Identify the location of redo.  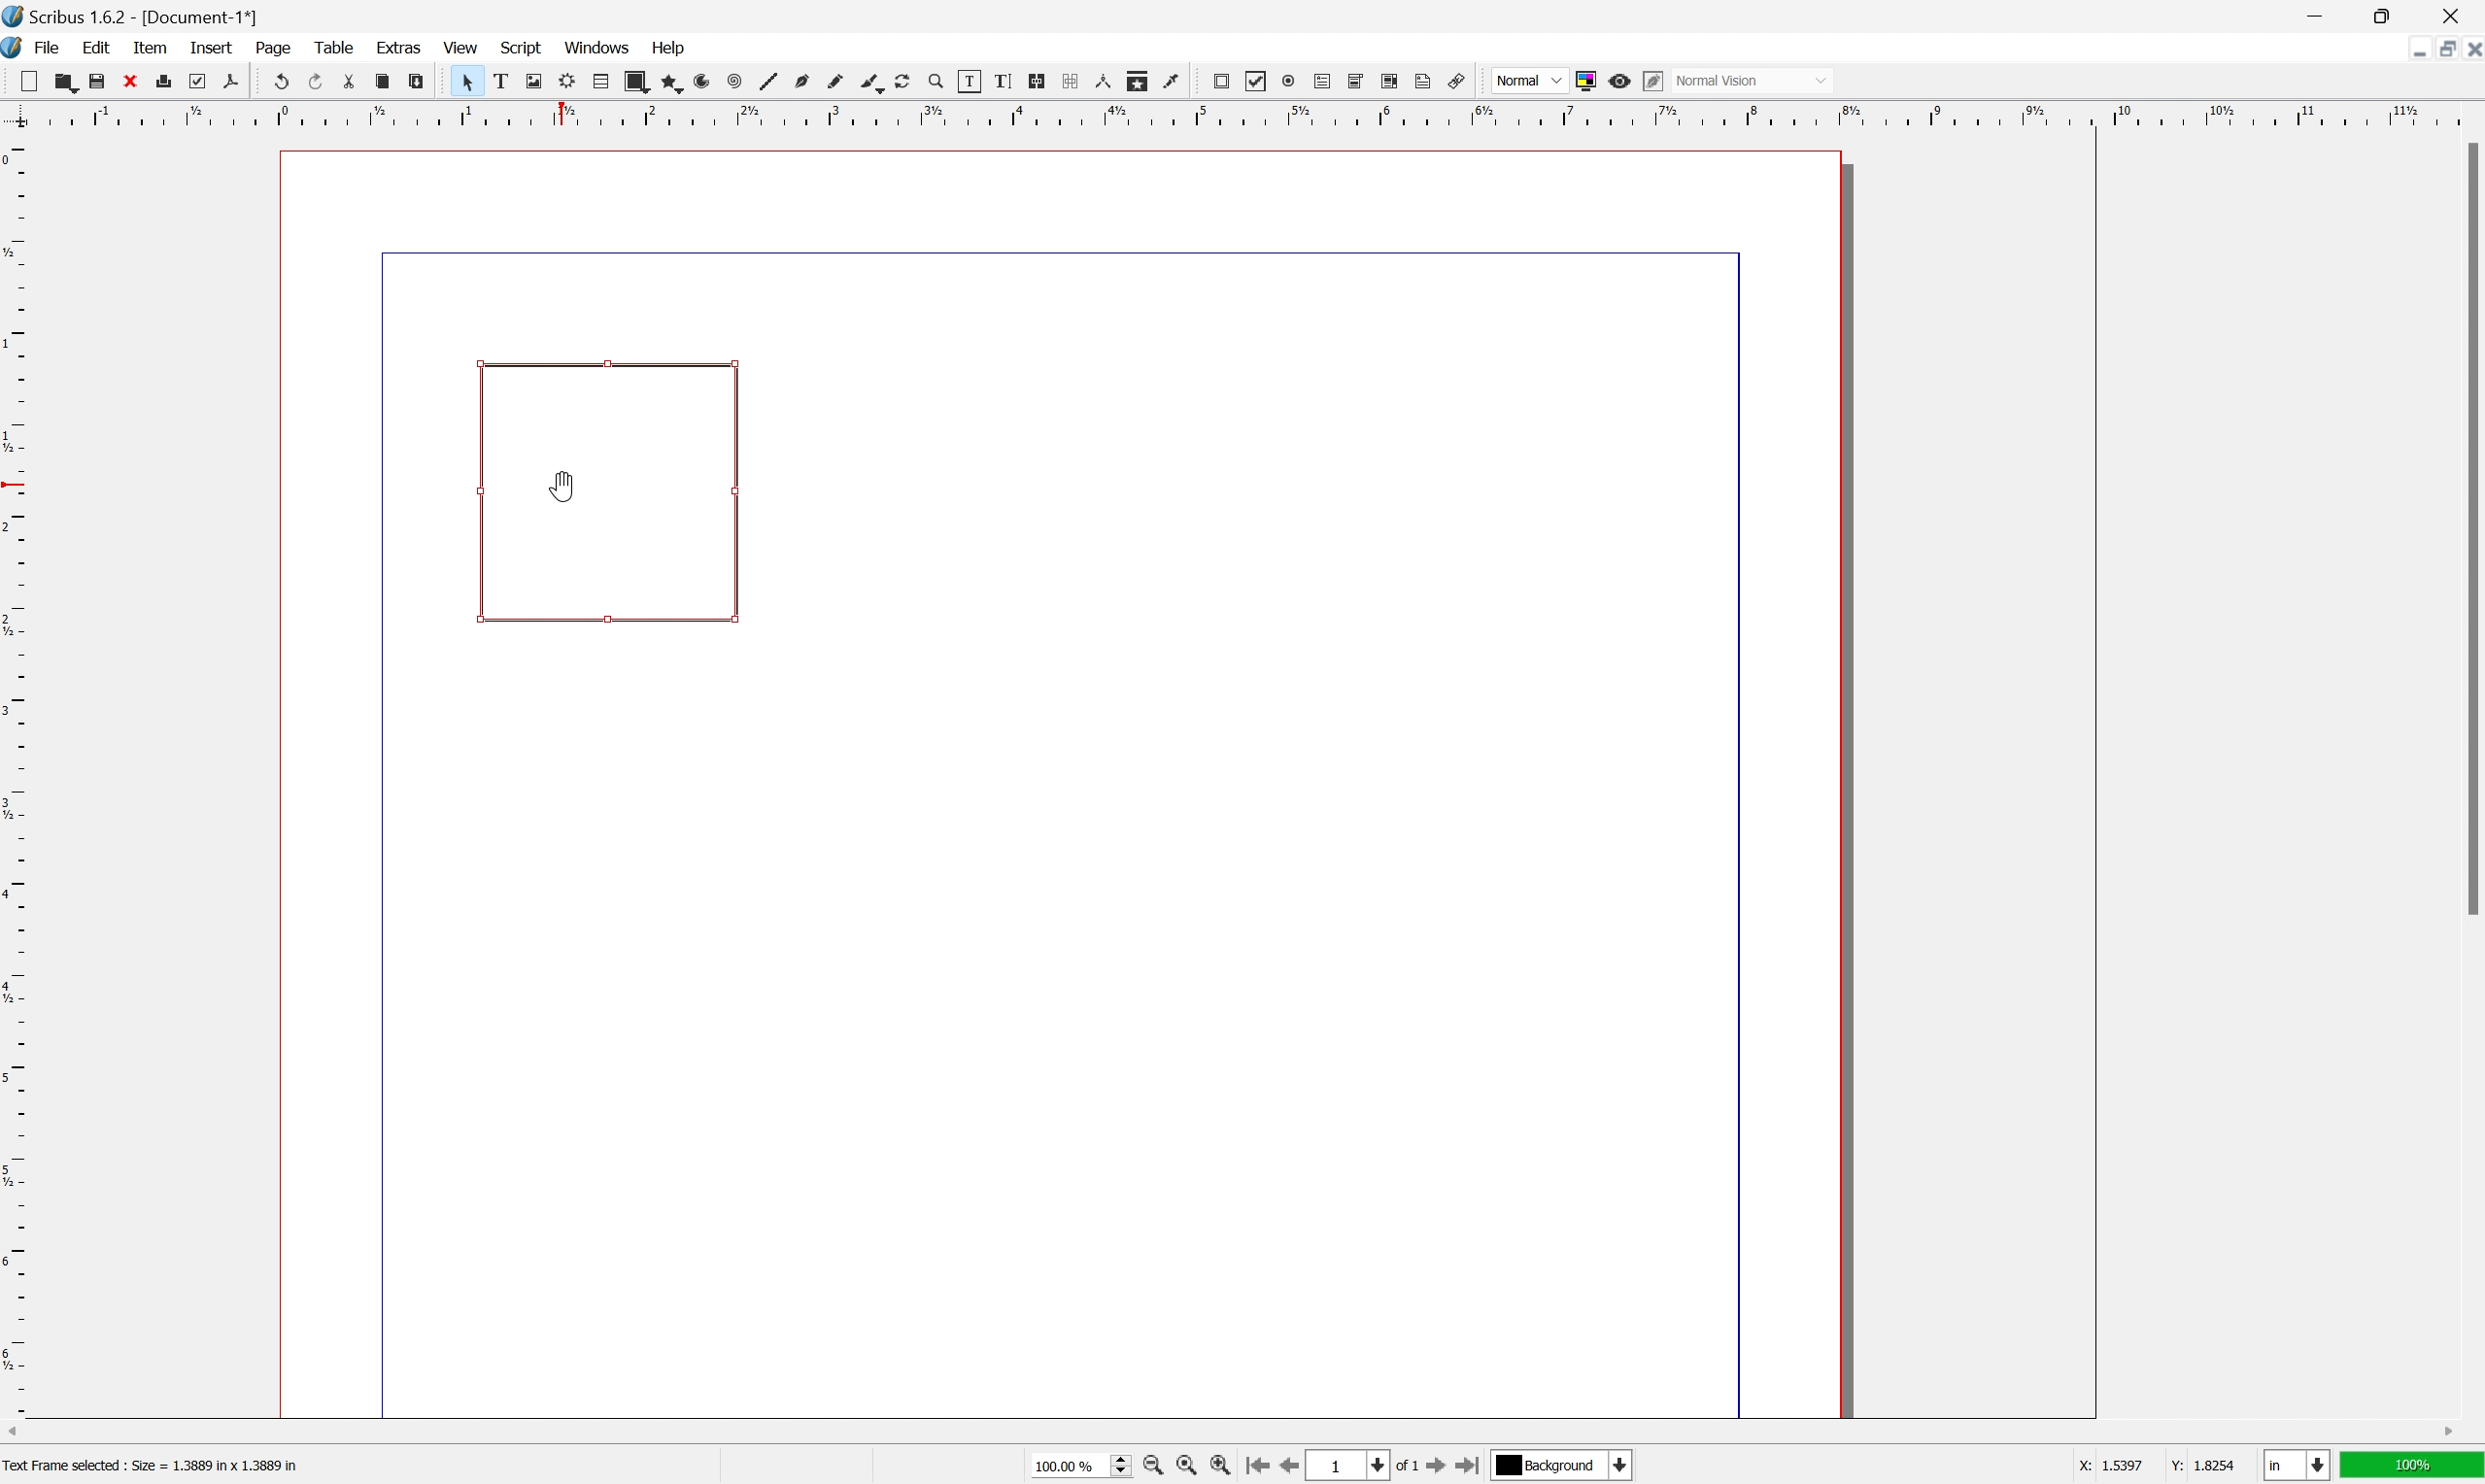
(316, 79).